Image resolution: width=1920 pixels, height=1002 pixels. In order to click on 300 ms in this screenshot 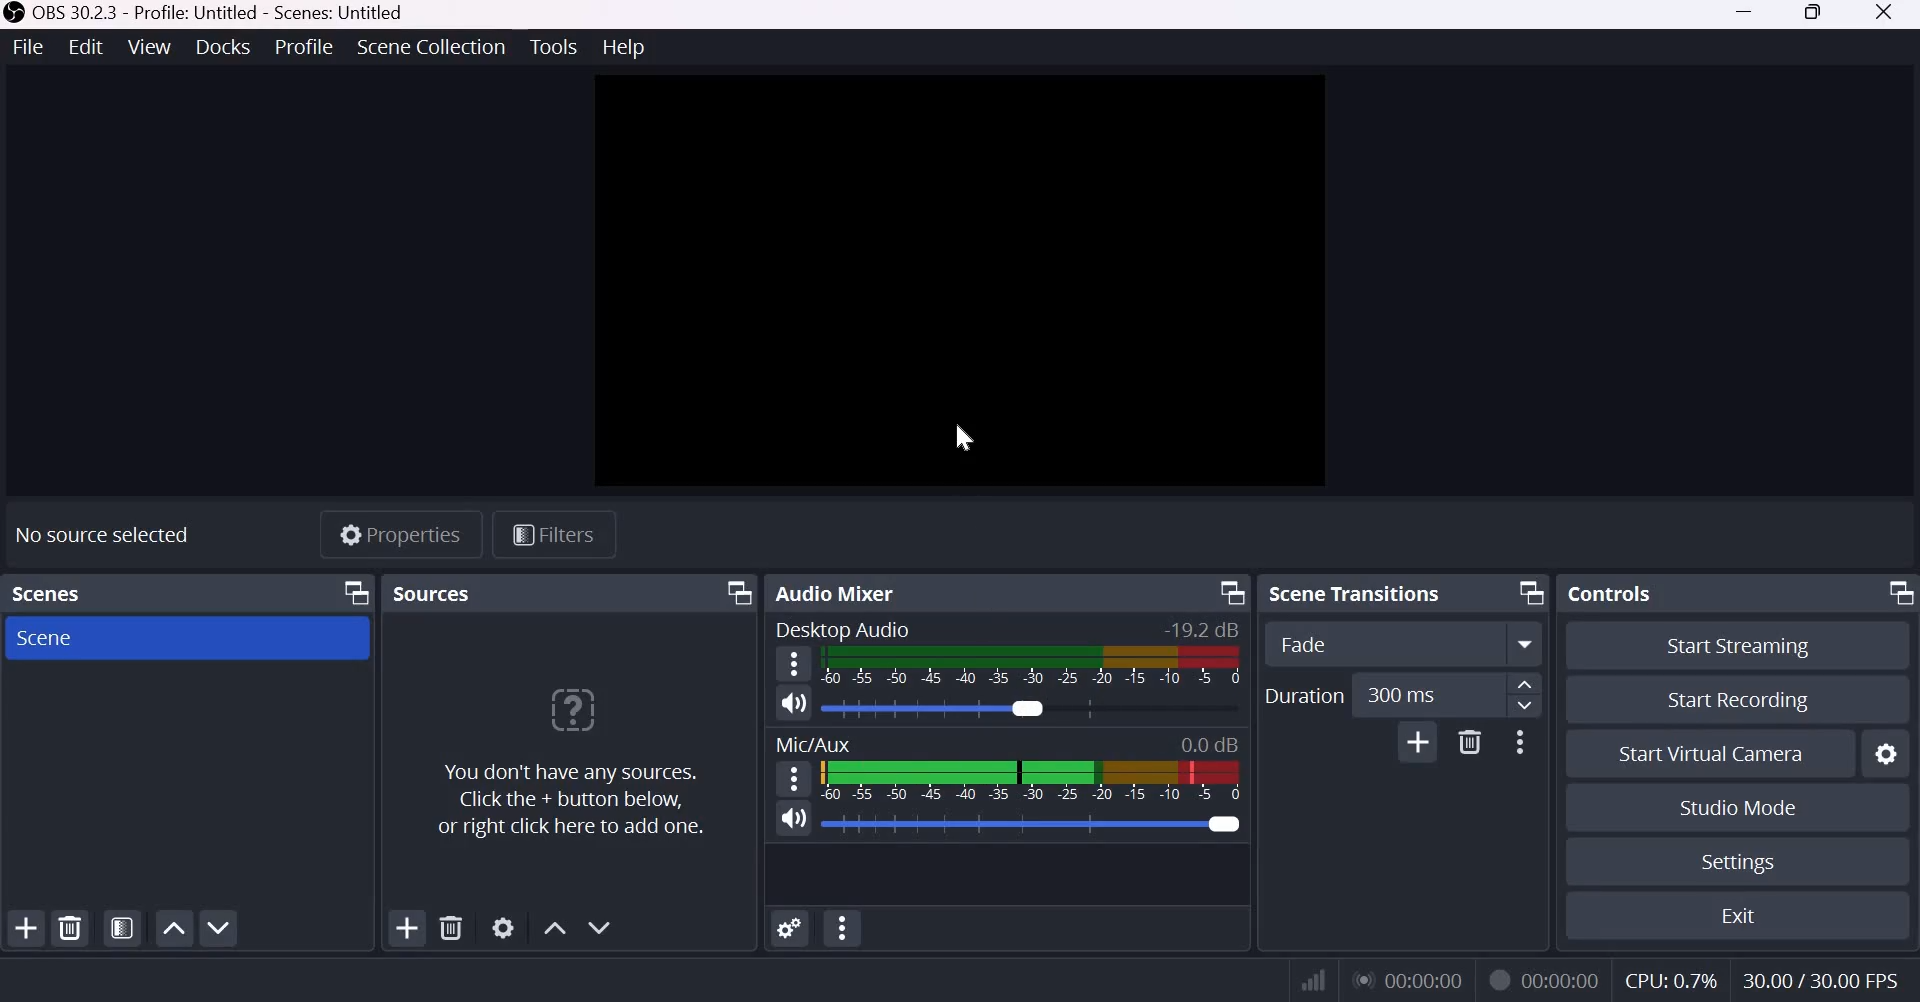, I will do `click(1427, 696)`.